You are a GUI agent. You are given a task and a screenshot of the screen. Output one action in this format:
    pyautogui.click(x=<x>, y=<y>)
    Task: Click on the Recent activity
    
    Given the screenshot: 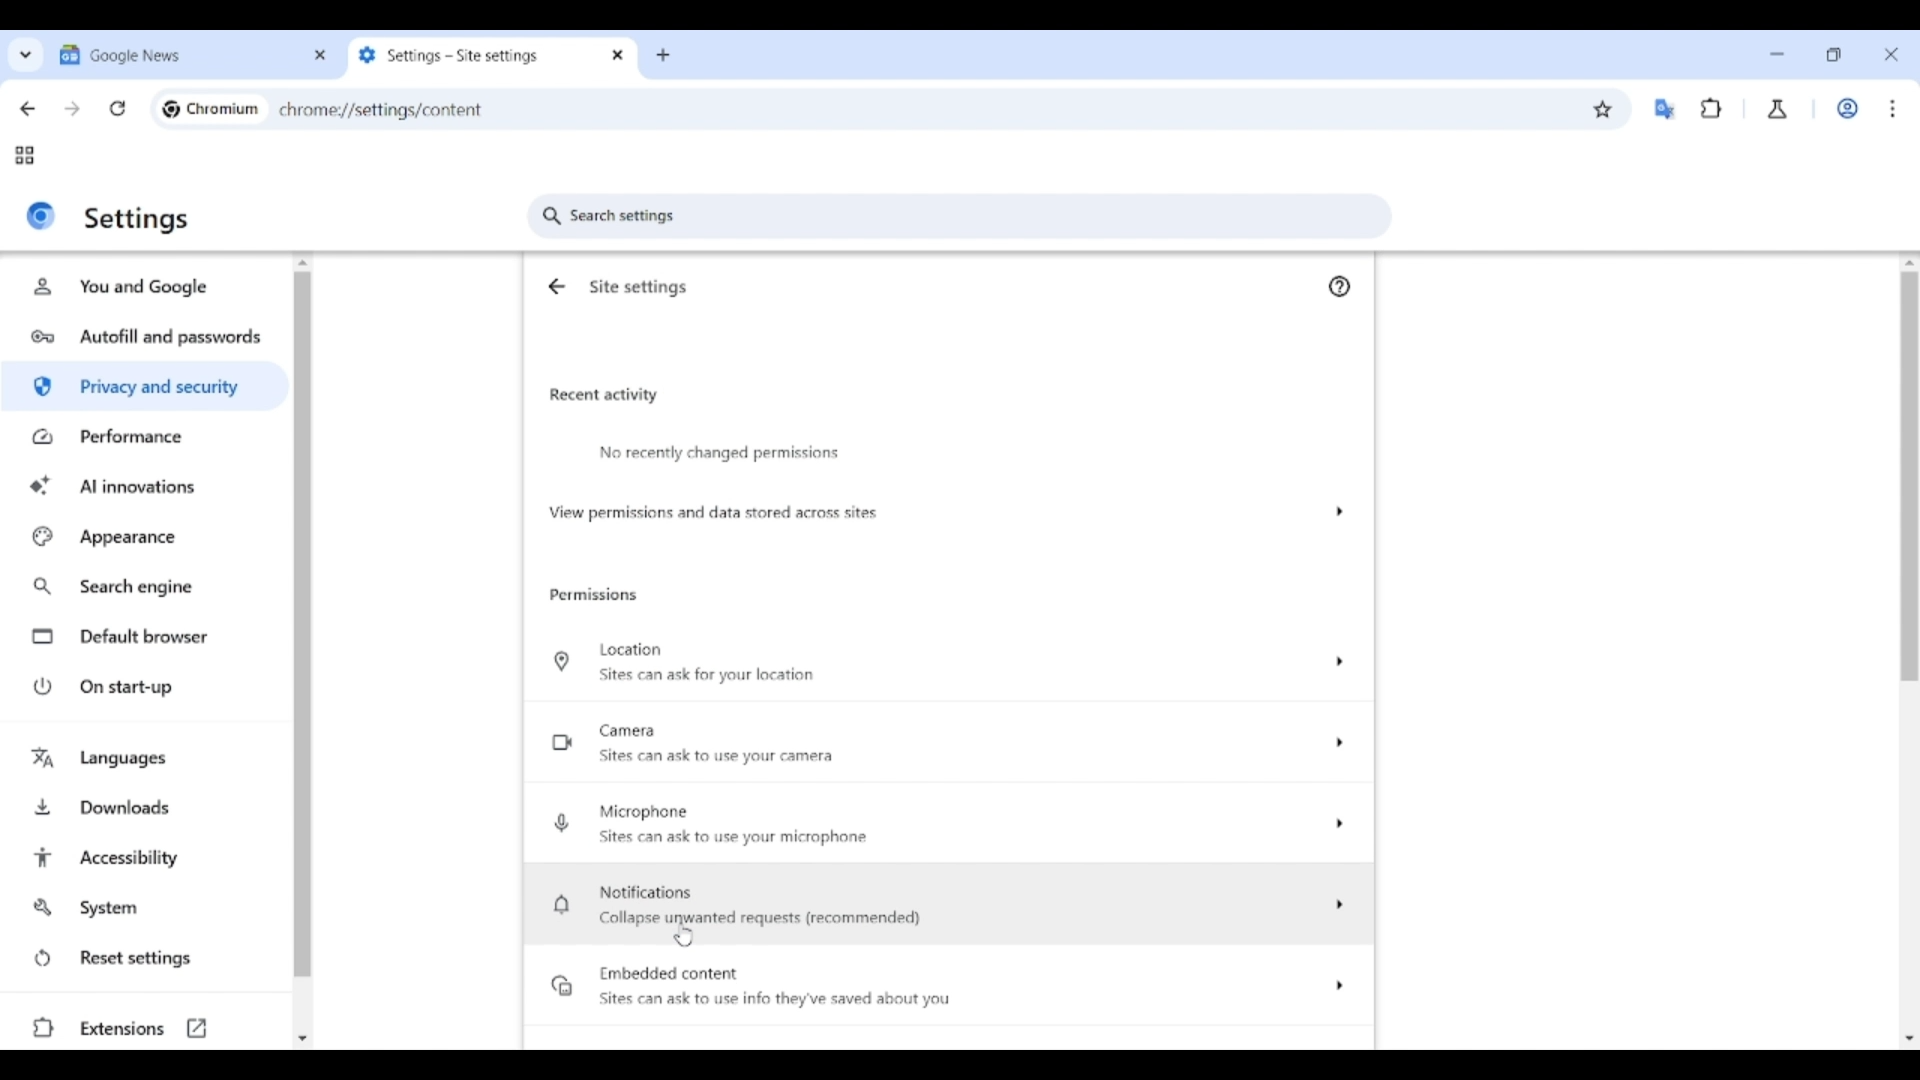 What is the action you would take?
    pyautogui.click(x=603, y=396)
    